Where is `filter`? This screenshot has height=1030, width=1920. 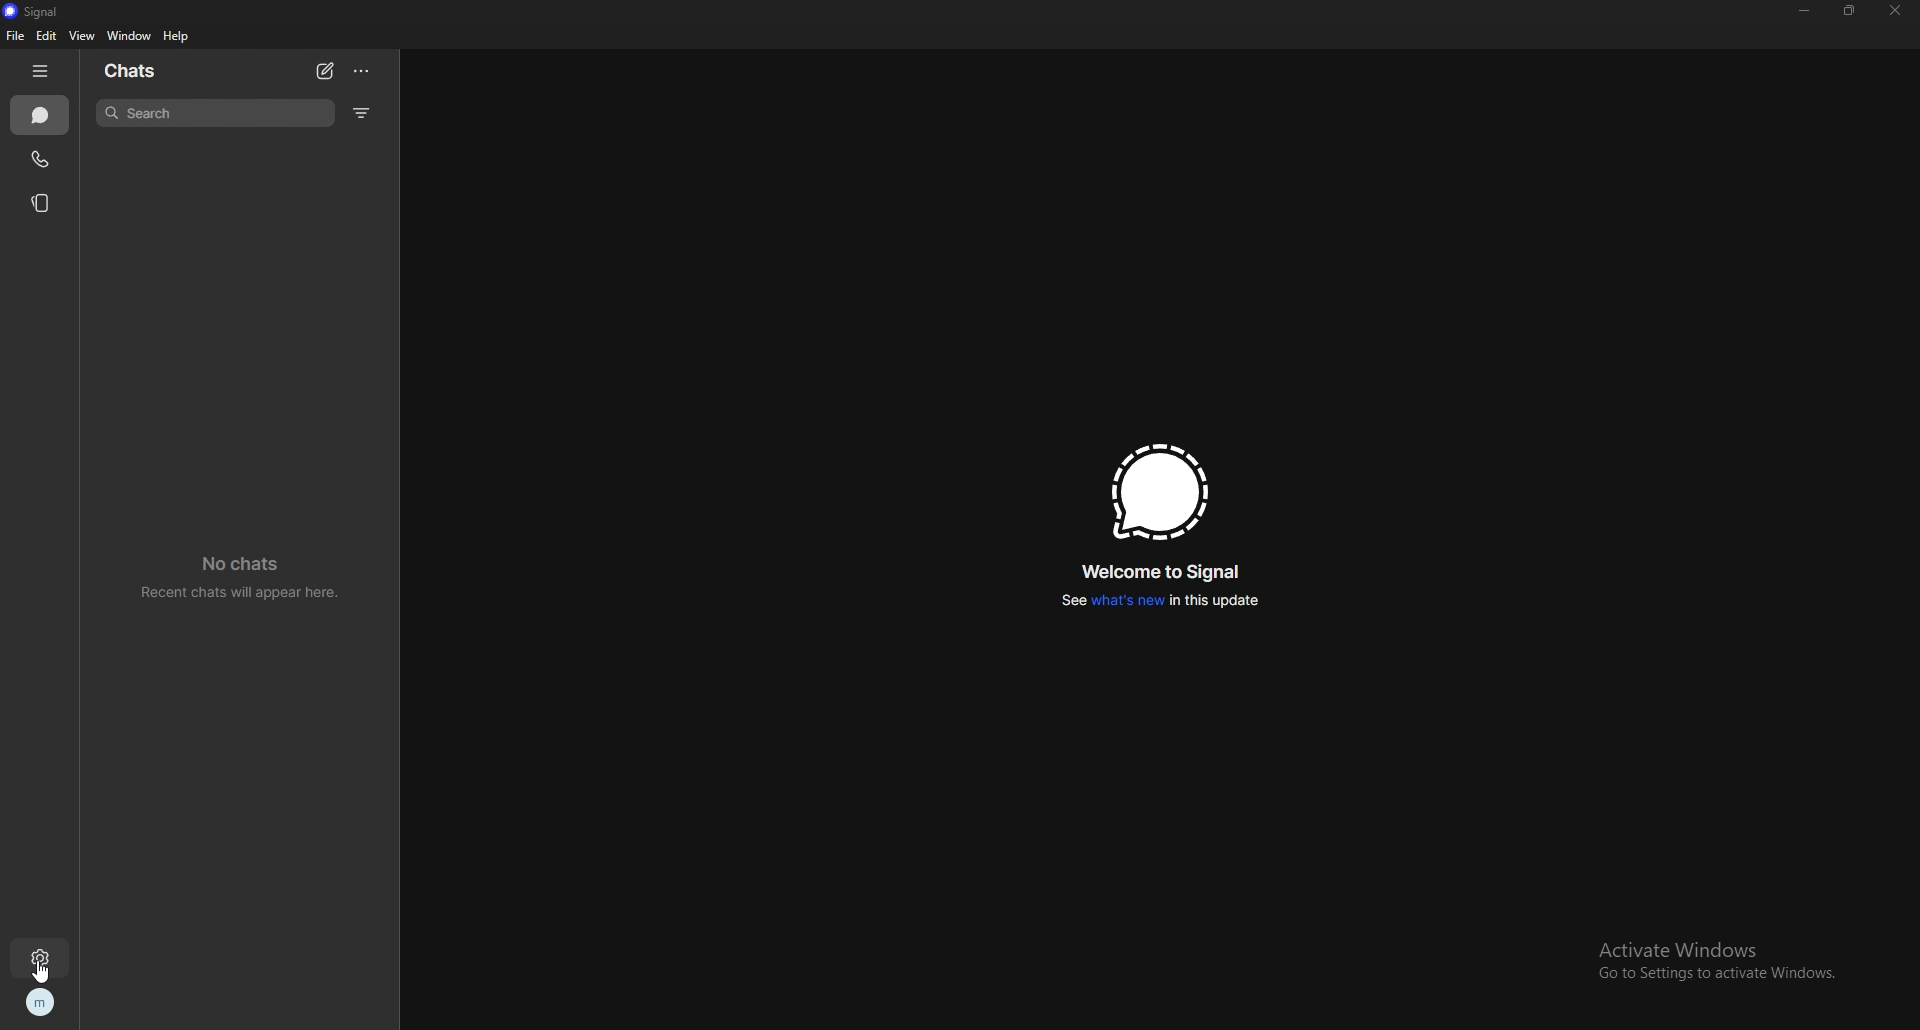 filter is located at coordinates (363, 112).